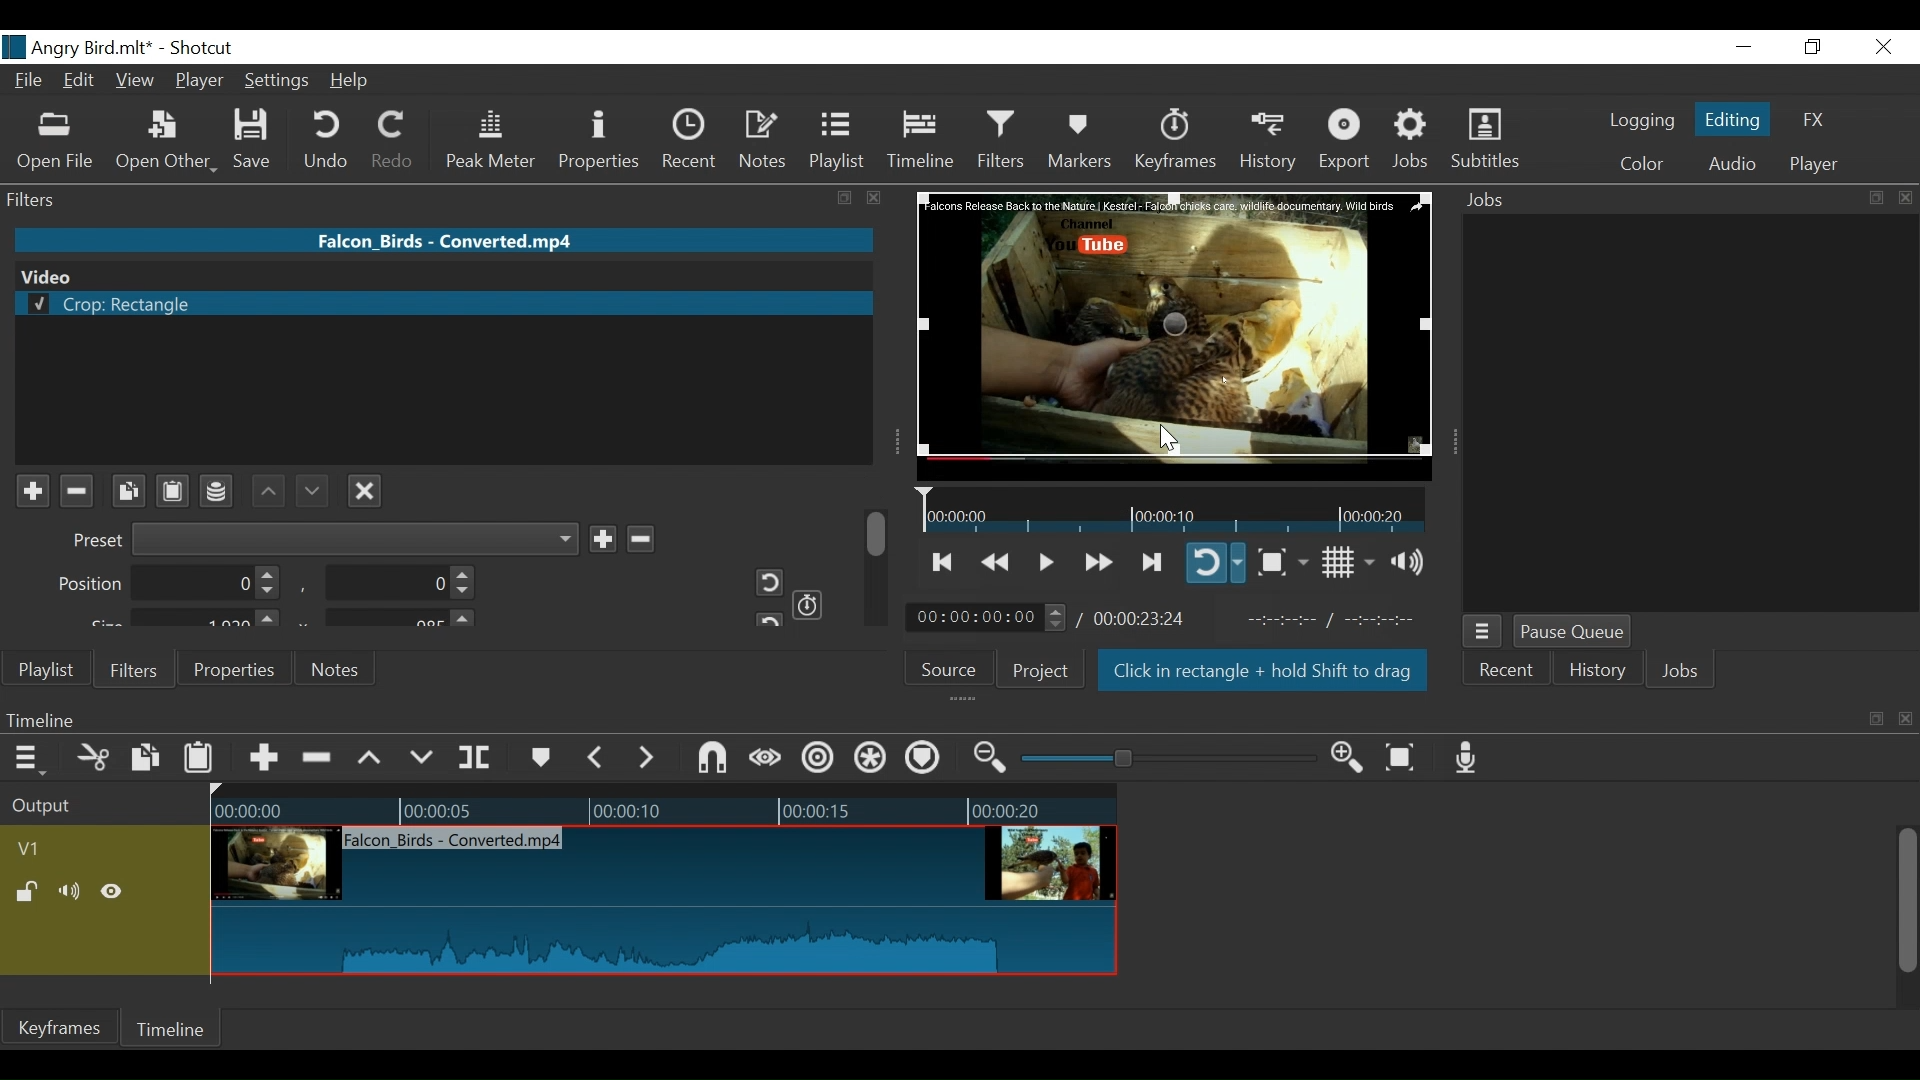  What do you see at coordinates (712, 760) in the screenshot?
I see `Snap ` at bounding box center [712, 760].